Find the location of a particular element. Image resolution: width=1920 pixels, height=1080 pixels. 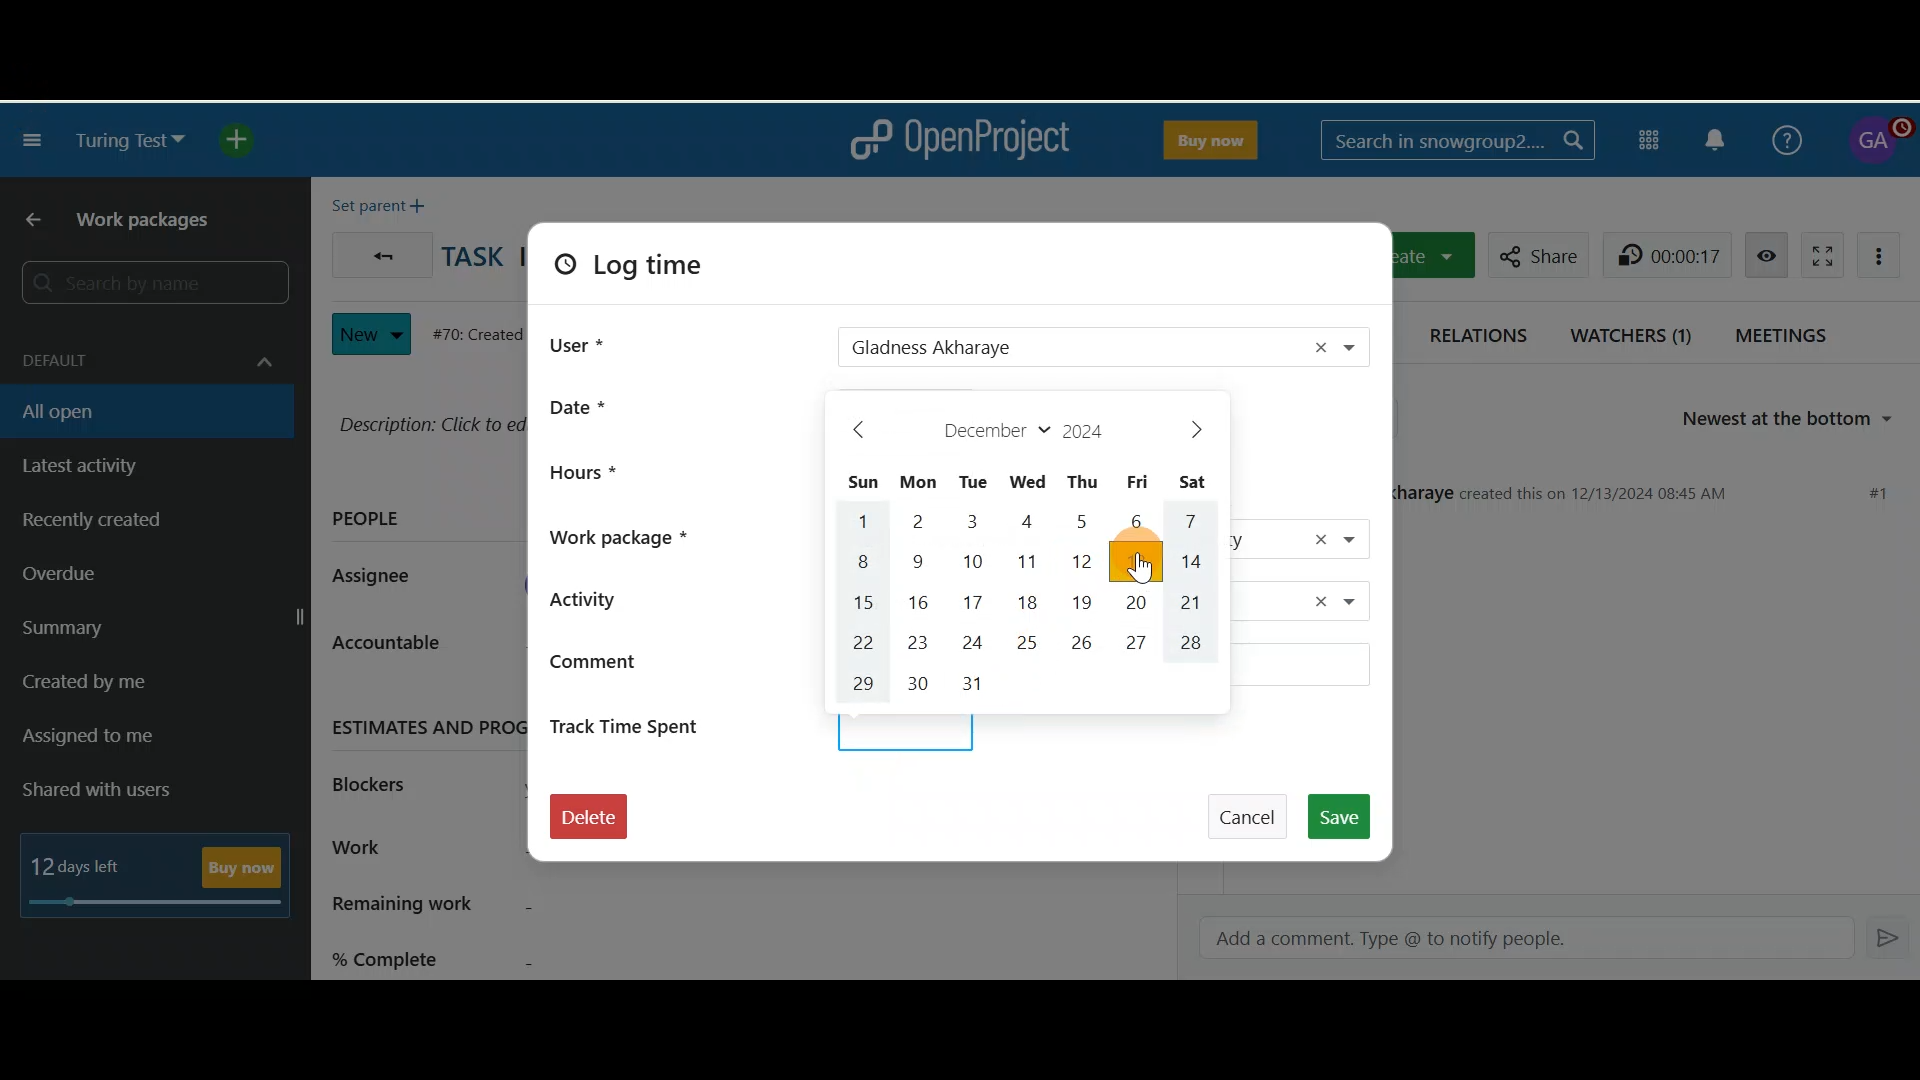

Calendar days is located at coordinates (1025, 611).